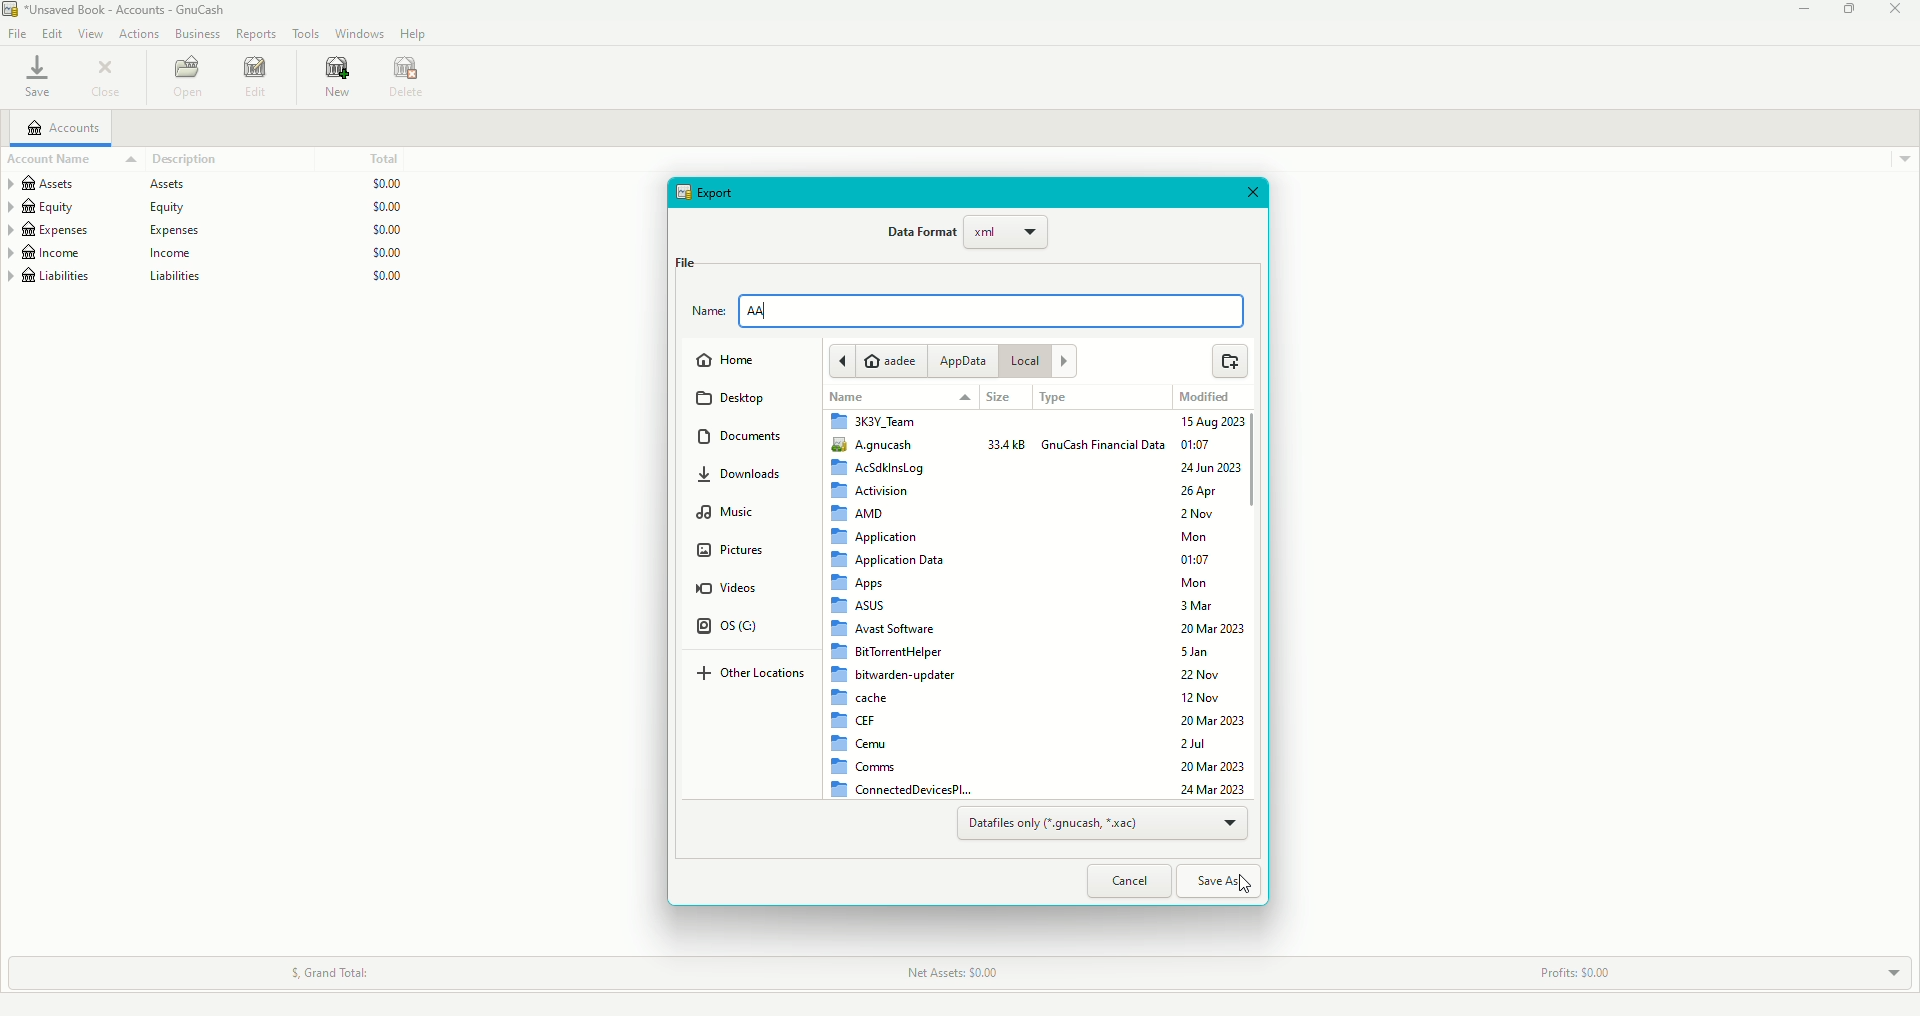 The image size is (1920, 1016). What do you see at coordinates (1043, 363) in the screenshot?
I see `Local` at bounding box center [1043, 363].